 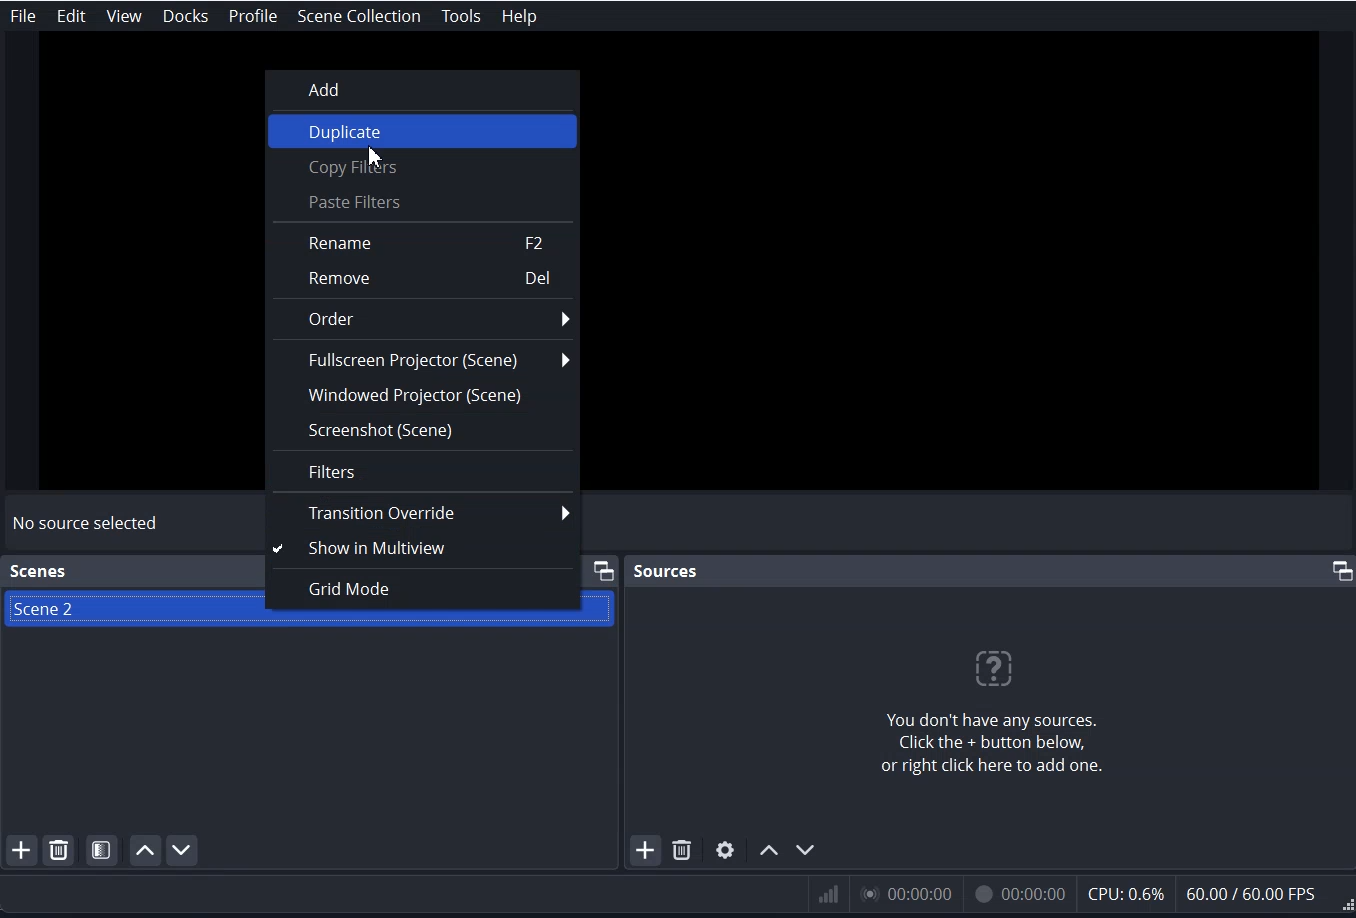 What do you see at coordinates (725, 849) in the screenshot?
I see `Open Source Settings` at bounding box center [725, 849].